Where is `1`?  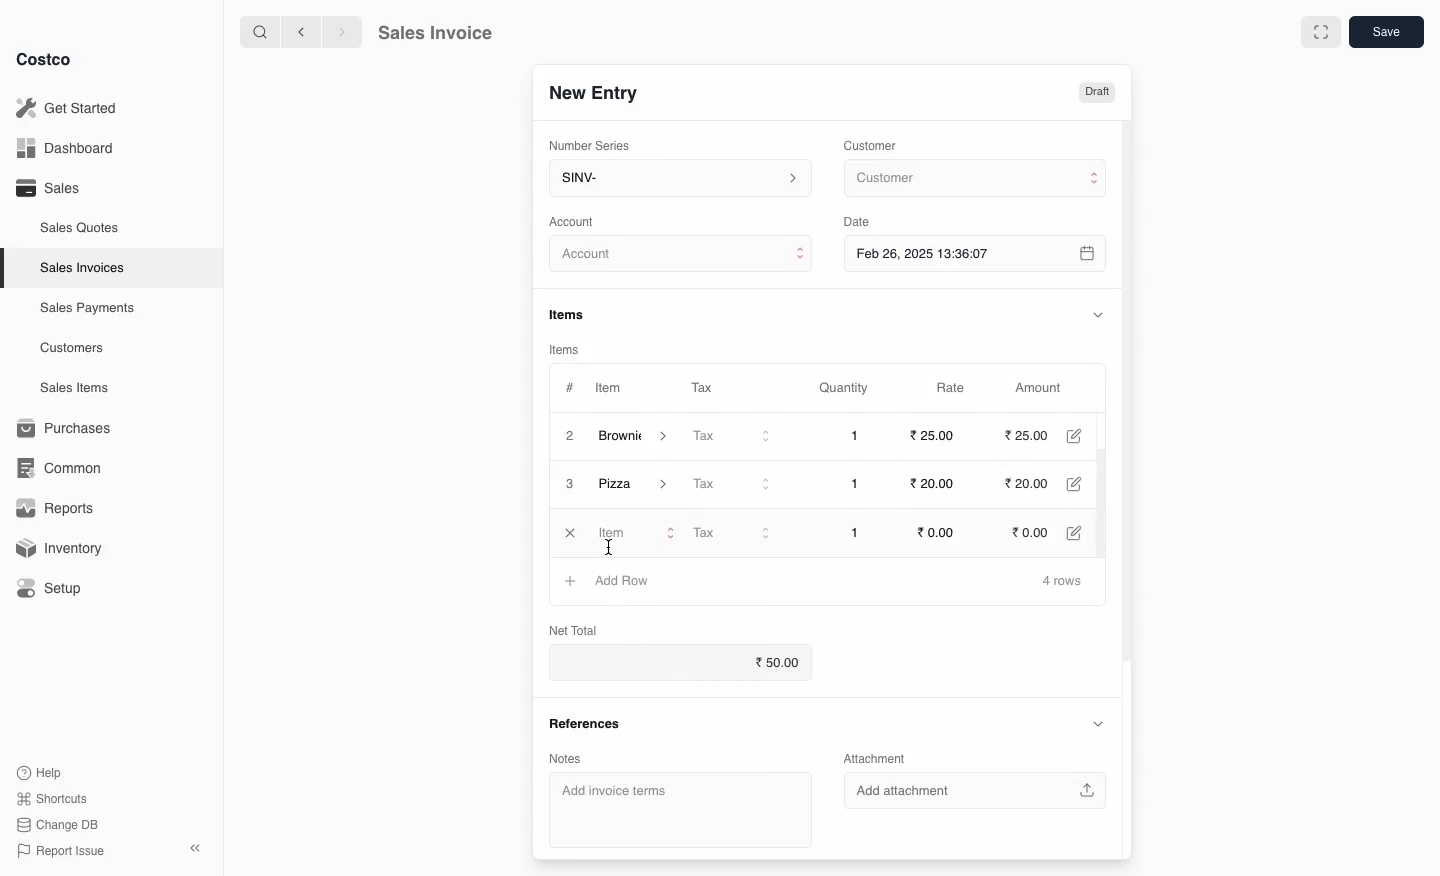 1 is located at coordinates (853, 436).